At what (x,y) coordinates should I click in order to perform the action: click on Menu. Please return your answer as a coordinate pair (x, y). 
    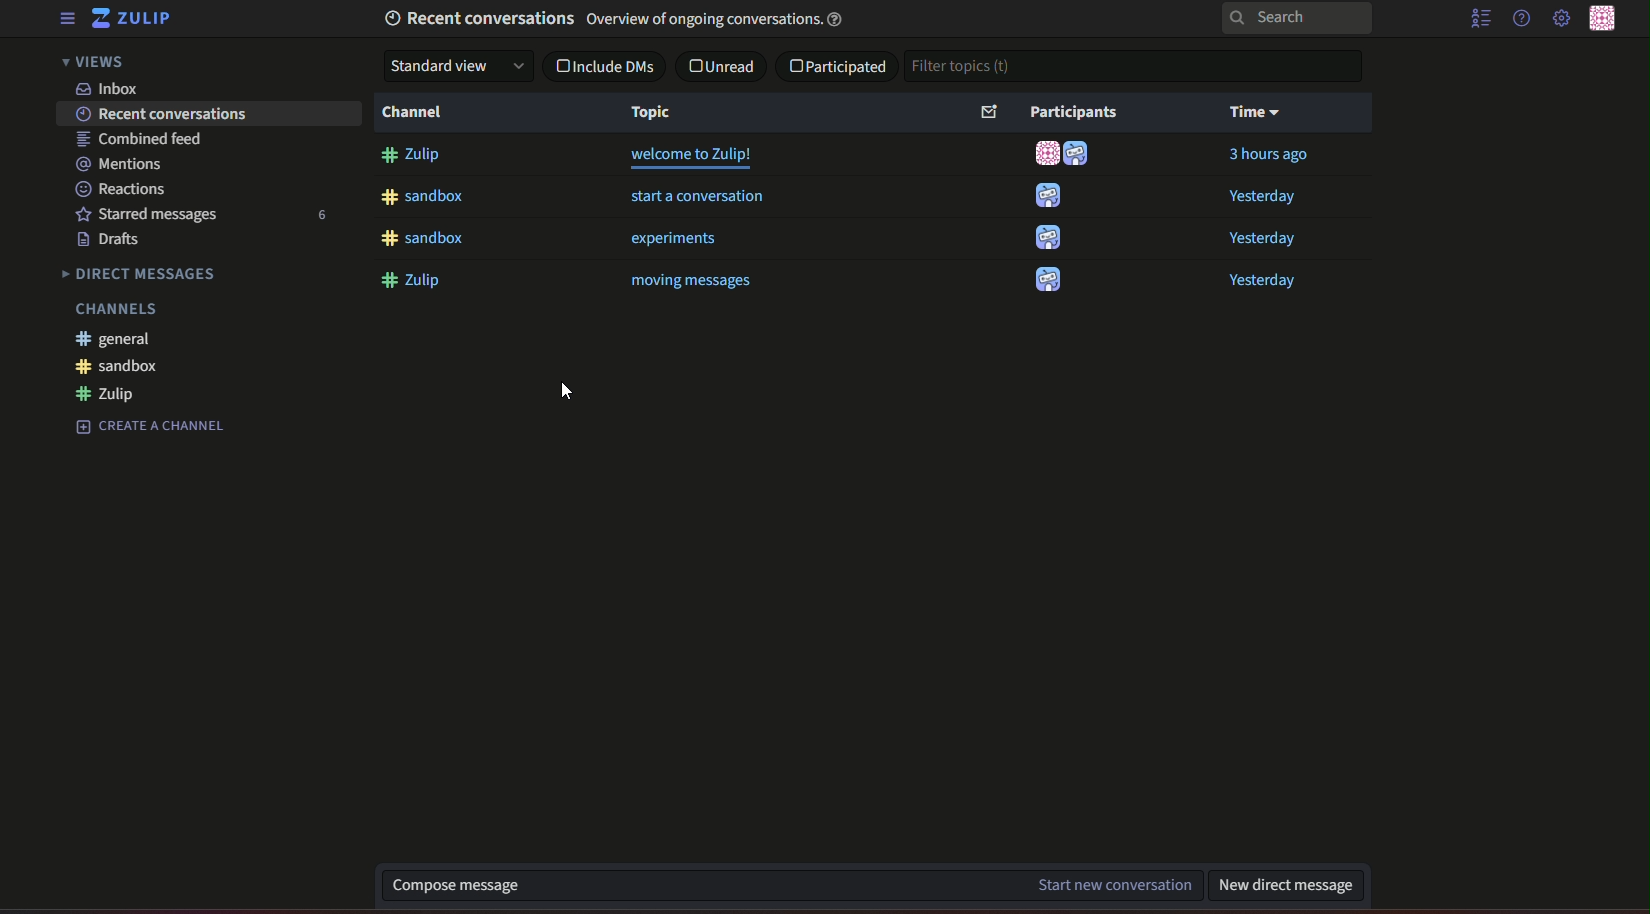
    Looking at the image, I should click on (67, 20).